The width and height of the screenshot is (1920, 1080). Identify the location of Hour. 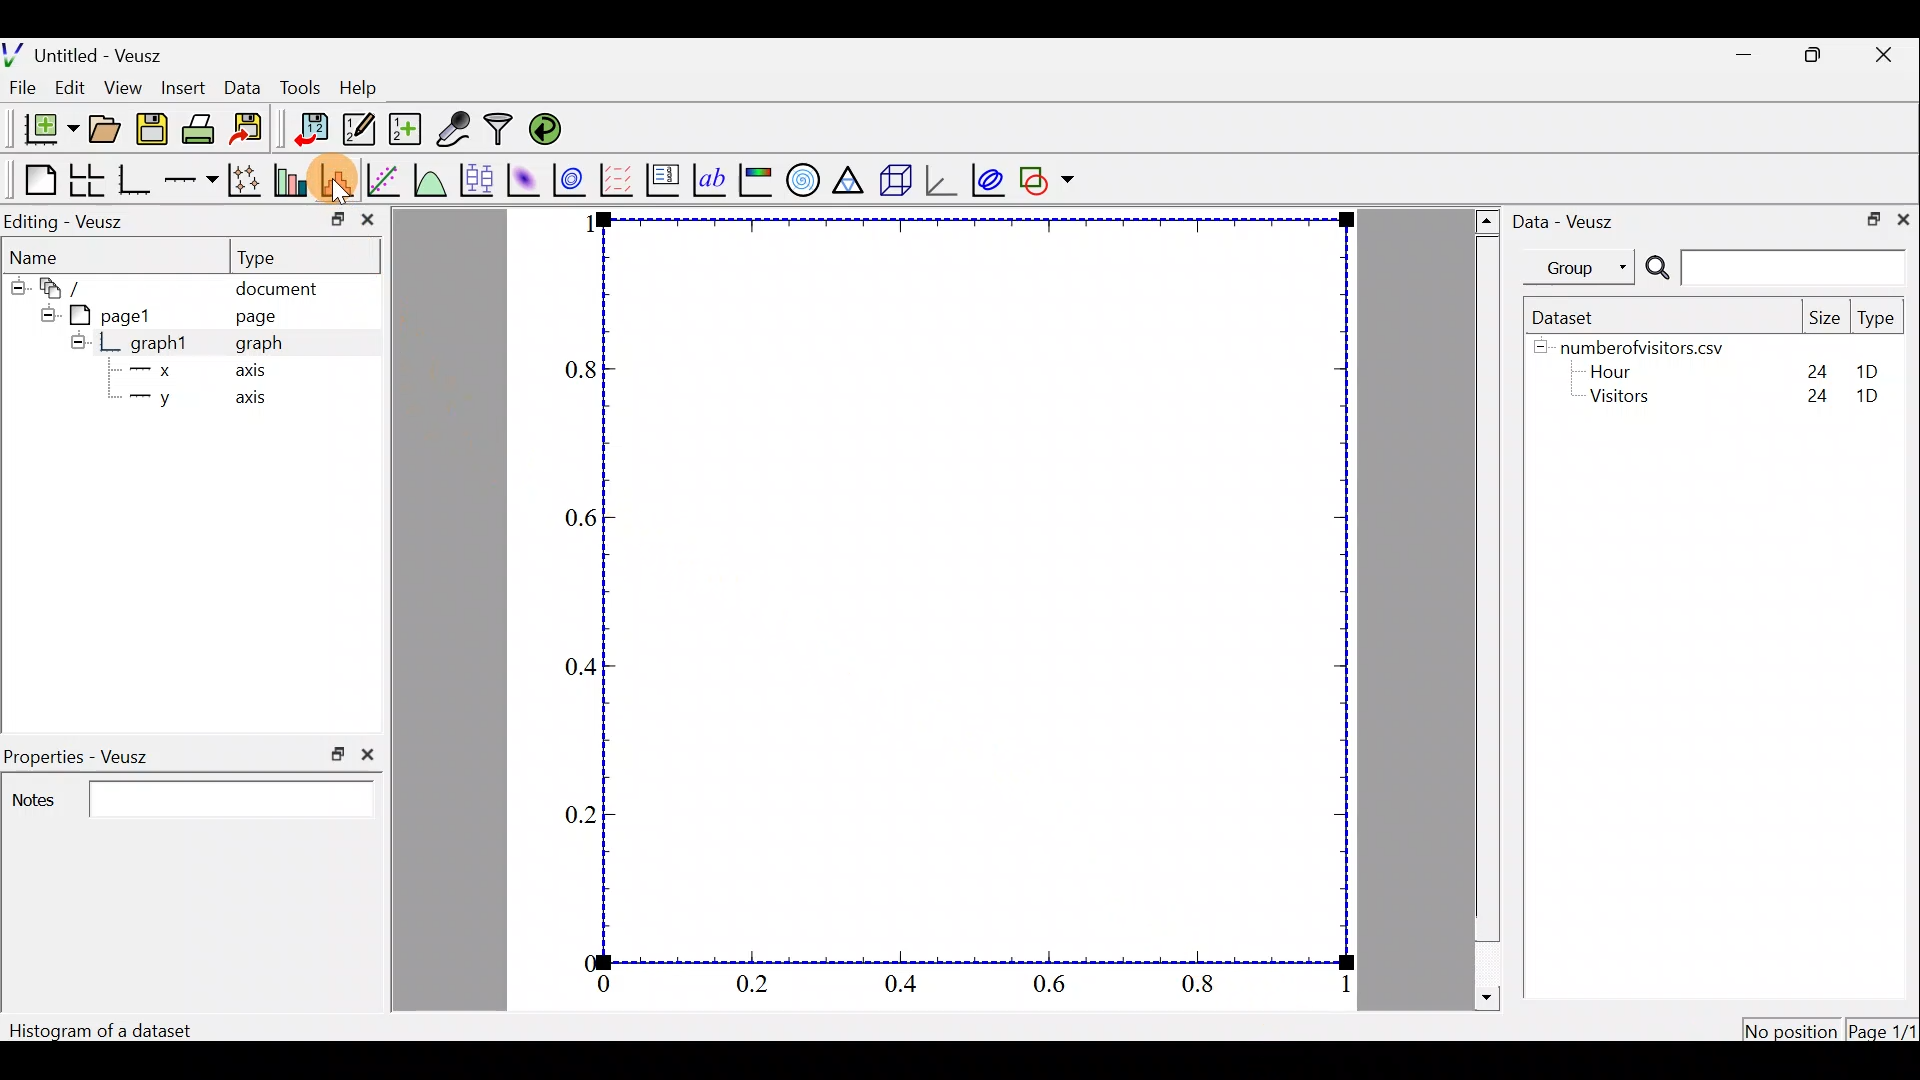
(1619, 371).